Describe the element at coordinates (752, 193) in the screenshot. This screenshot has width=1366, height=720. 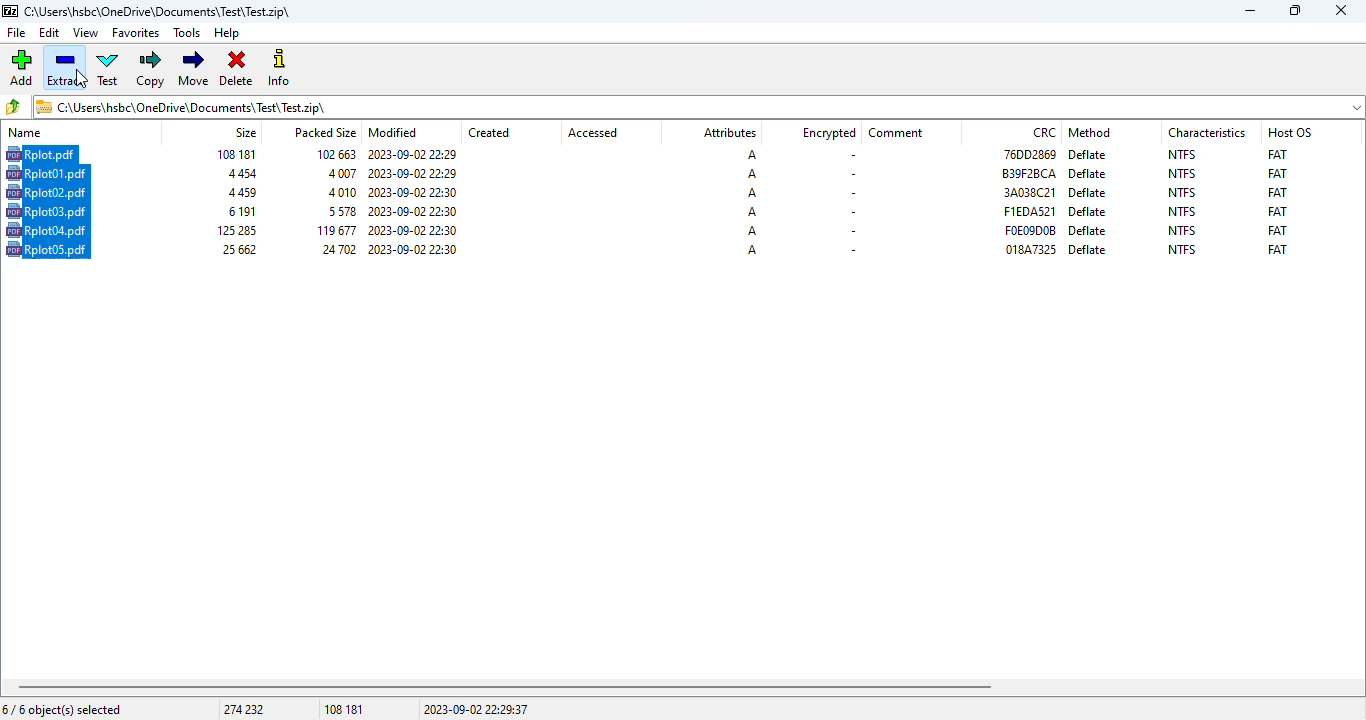
I see `A` at that location.